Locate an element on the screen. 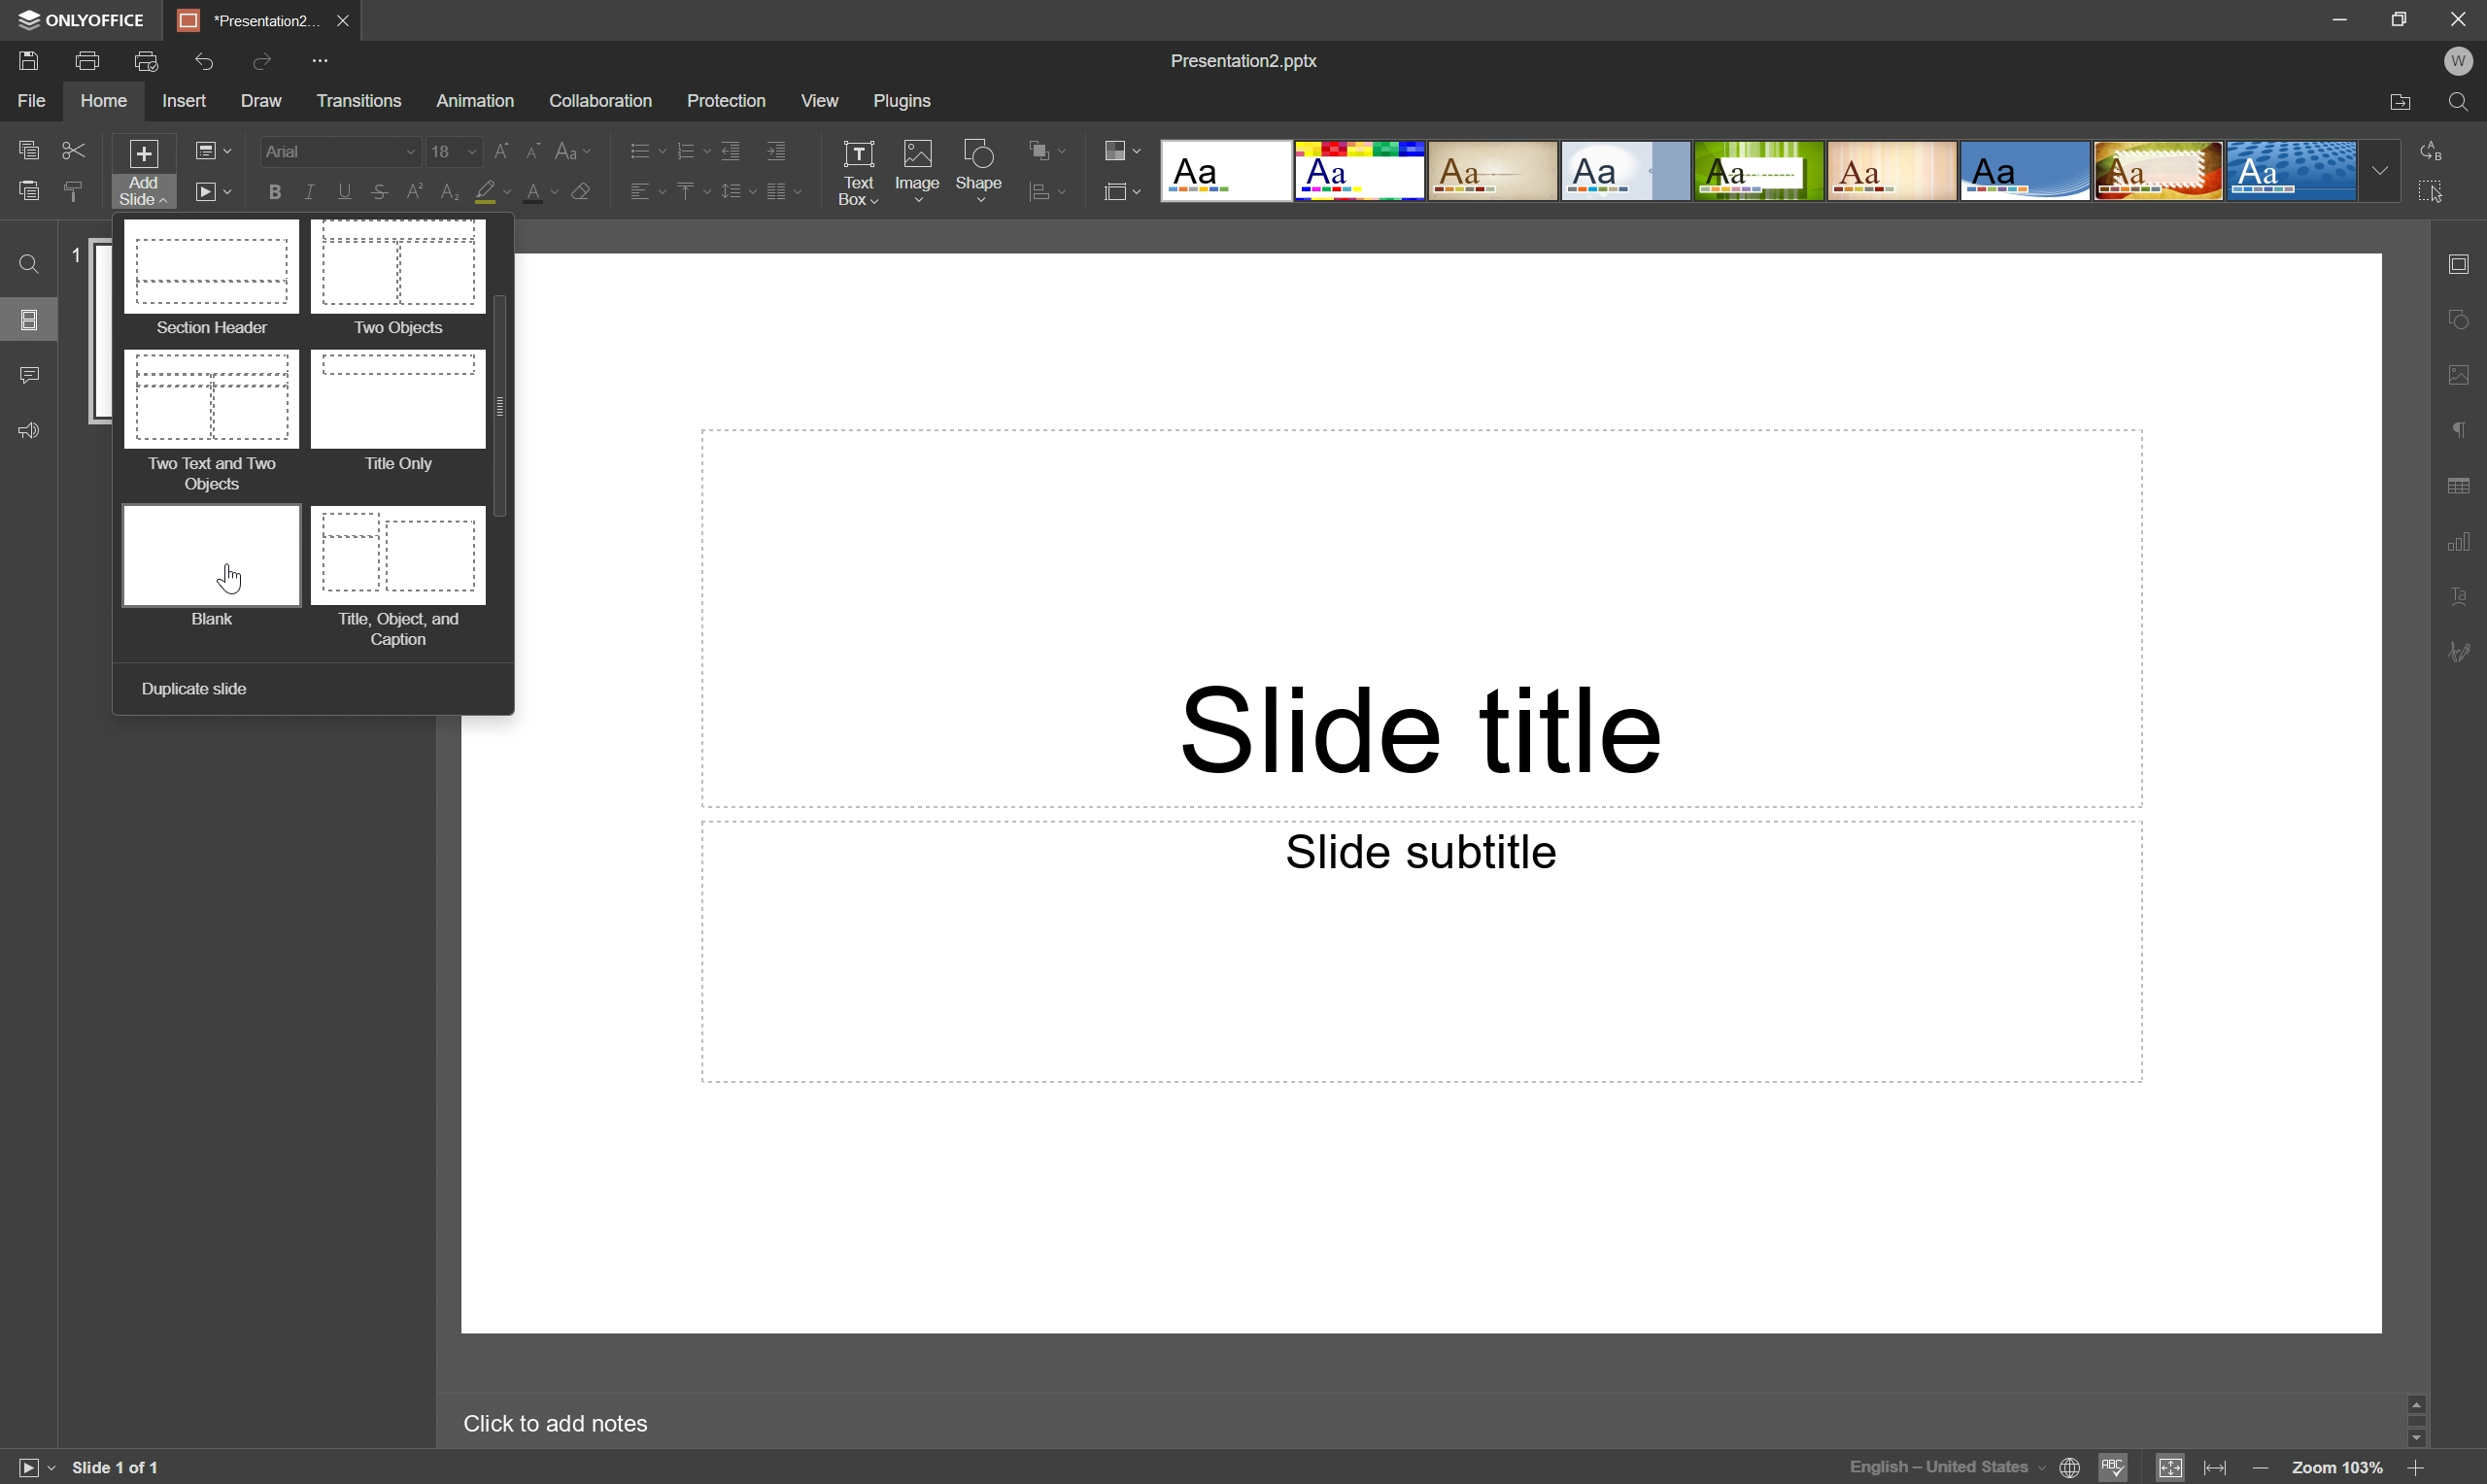  Print file is located at coordinates (89, 61).